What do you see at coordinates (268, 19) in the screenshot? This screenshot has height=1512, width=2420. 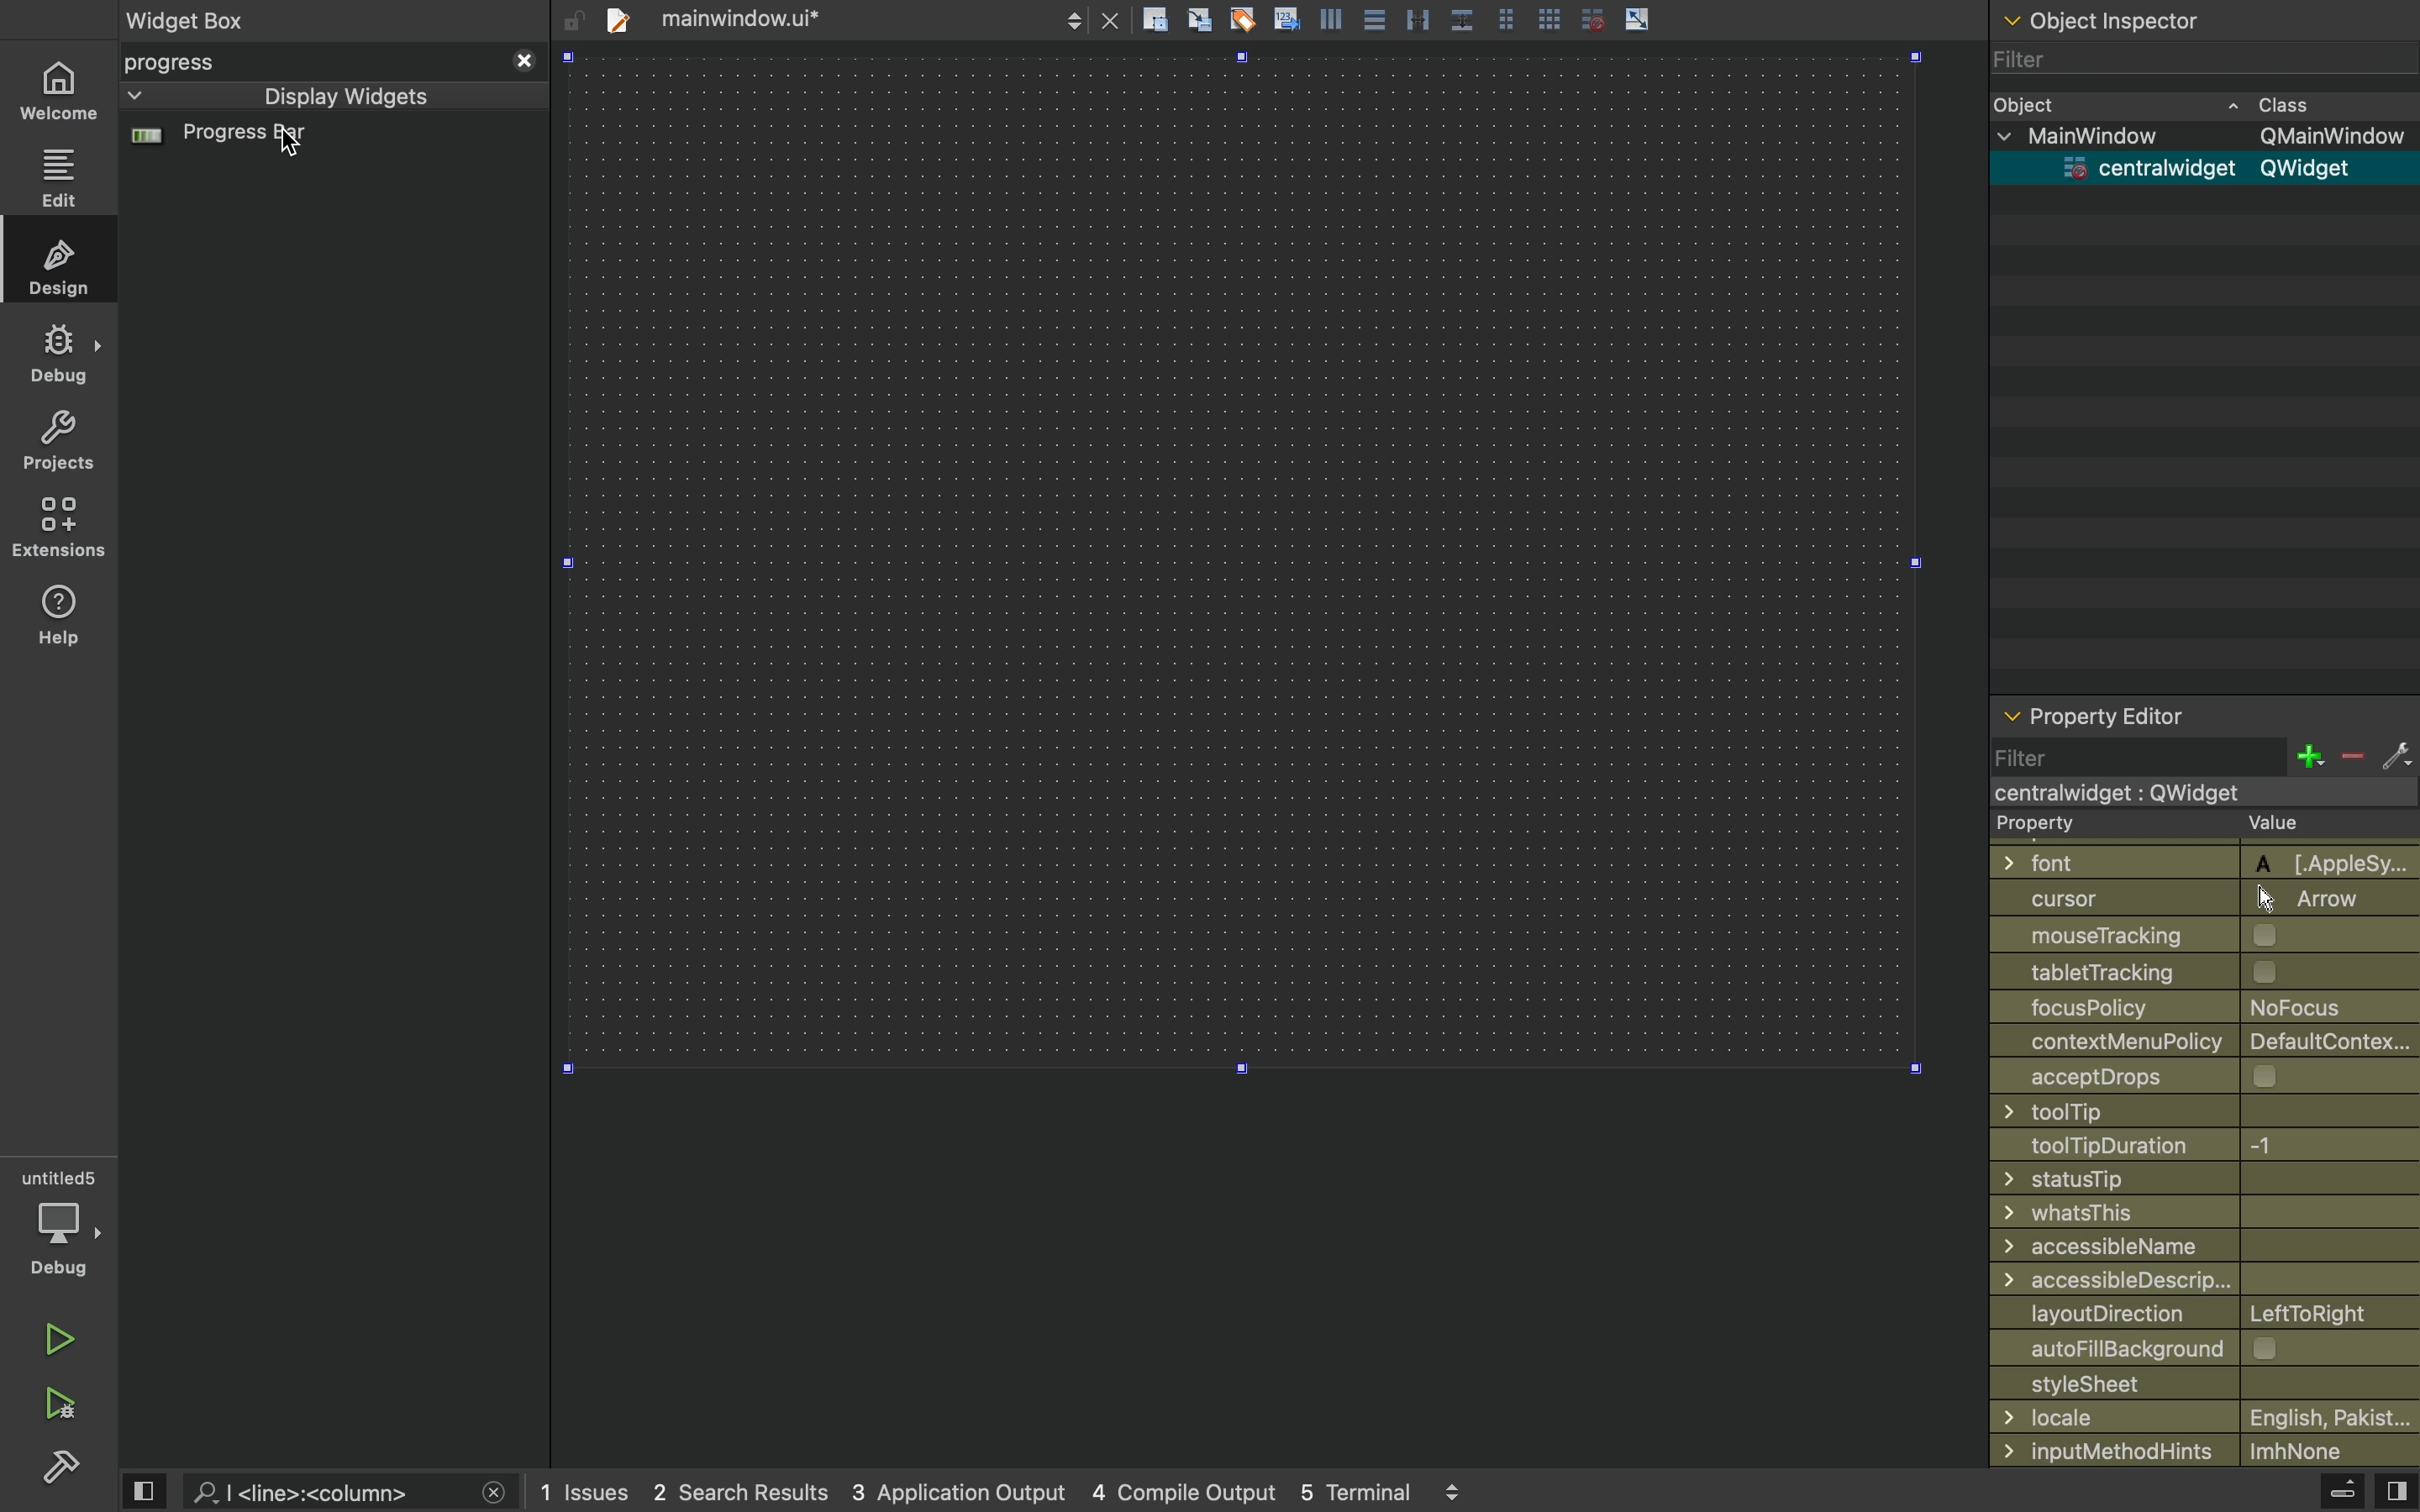 I see `widgetbox` at bounding box center [268, 19].